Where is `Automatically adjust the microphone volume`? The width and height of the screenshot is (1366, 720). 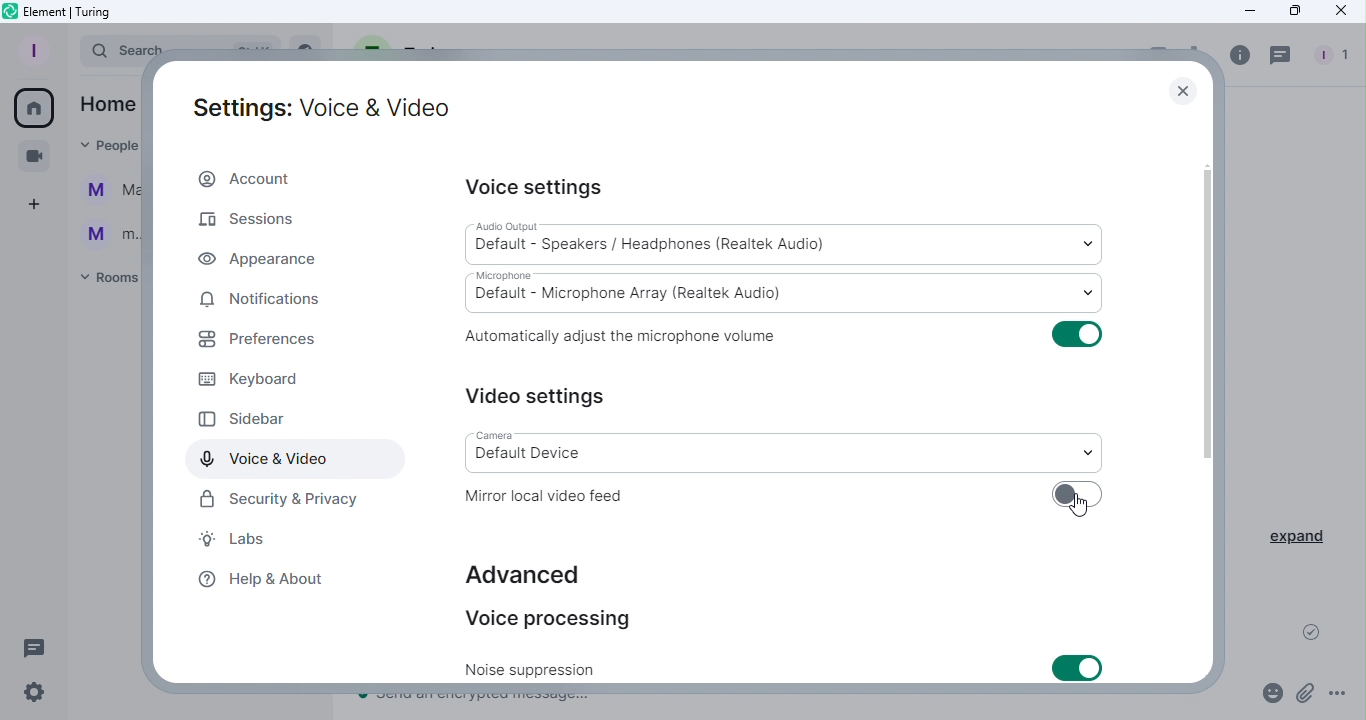 Automatically adjust the microphone volume is located at coordinates (637, 337).